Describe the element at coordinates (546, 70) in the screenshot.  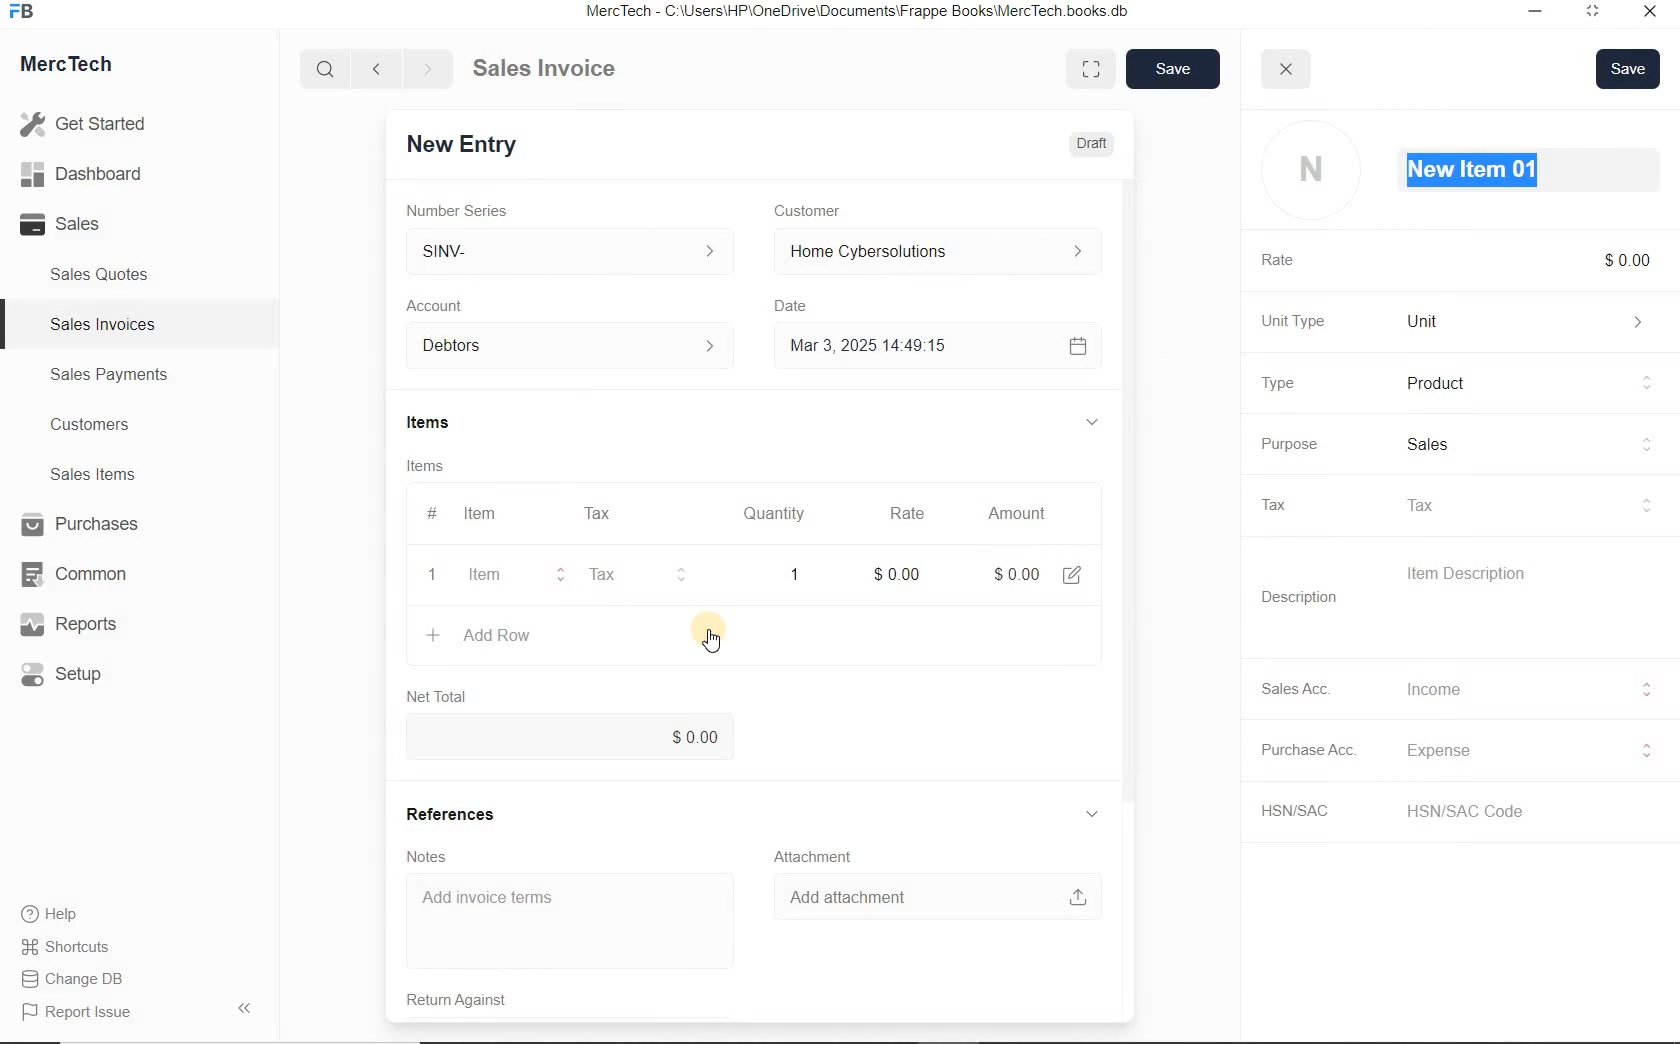
I see `Sales Invoice` at that location.